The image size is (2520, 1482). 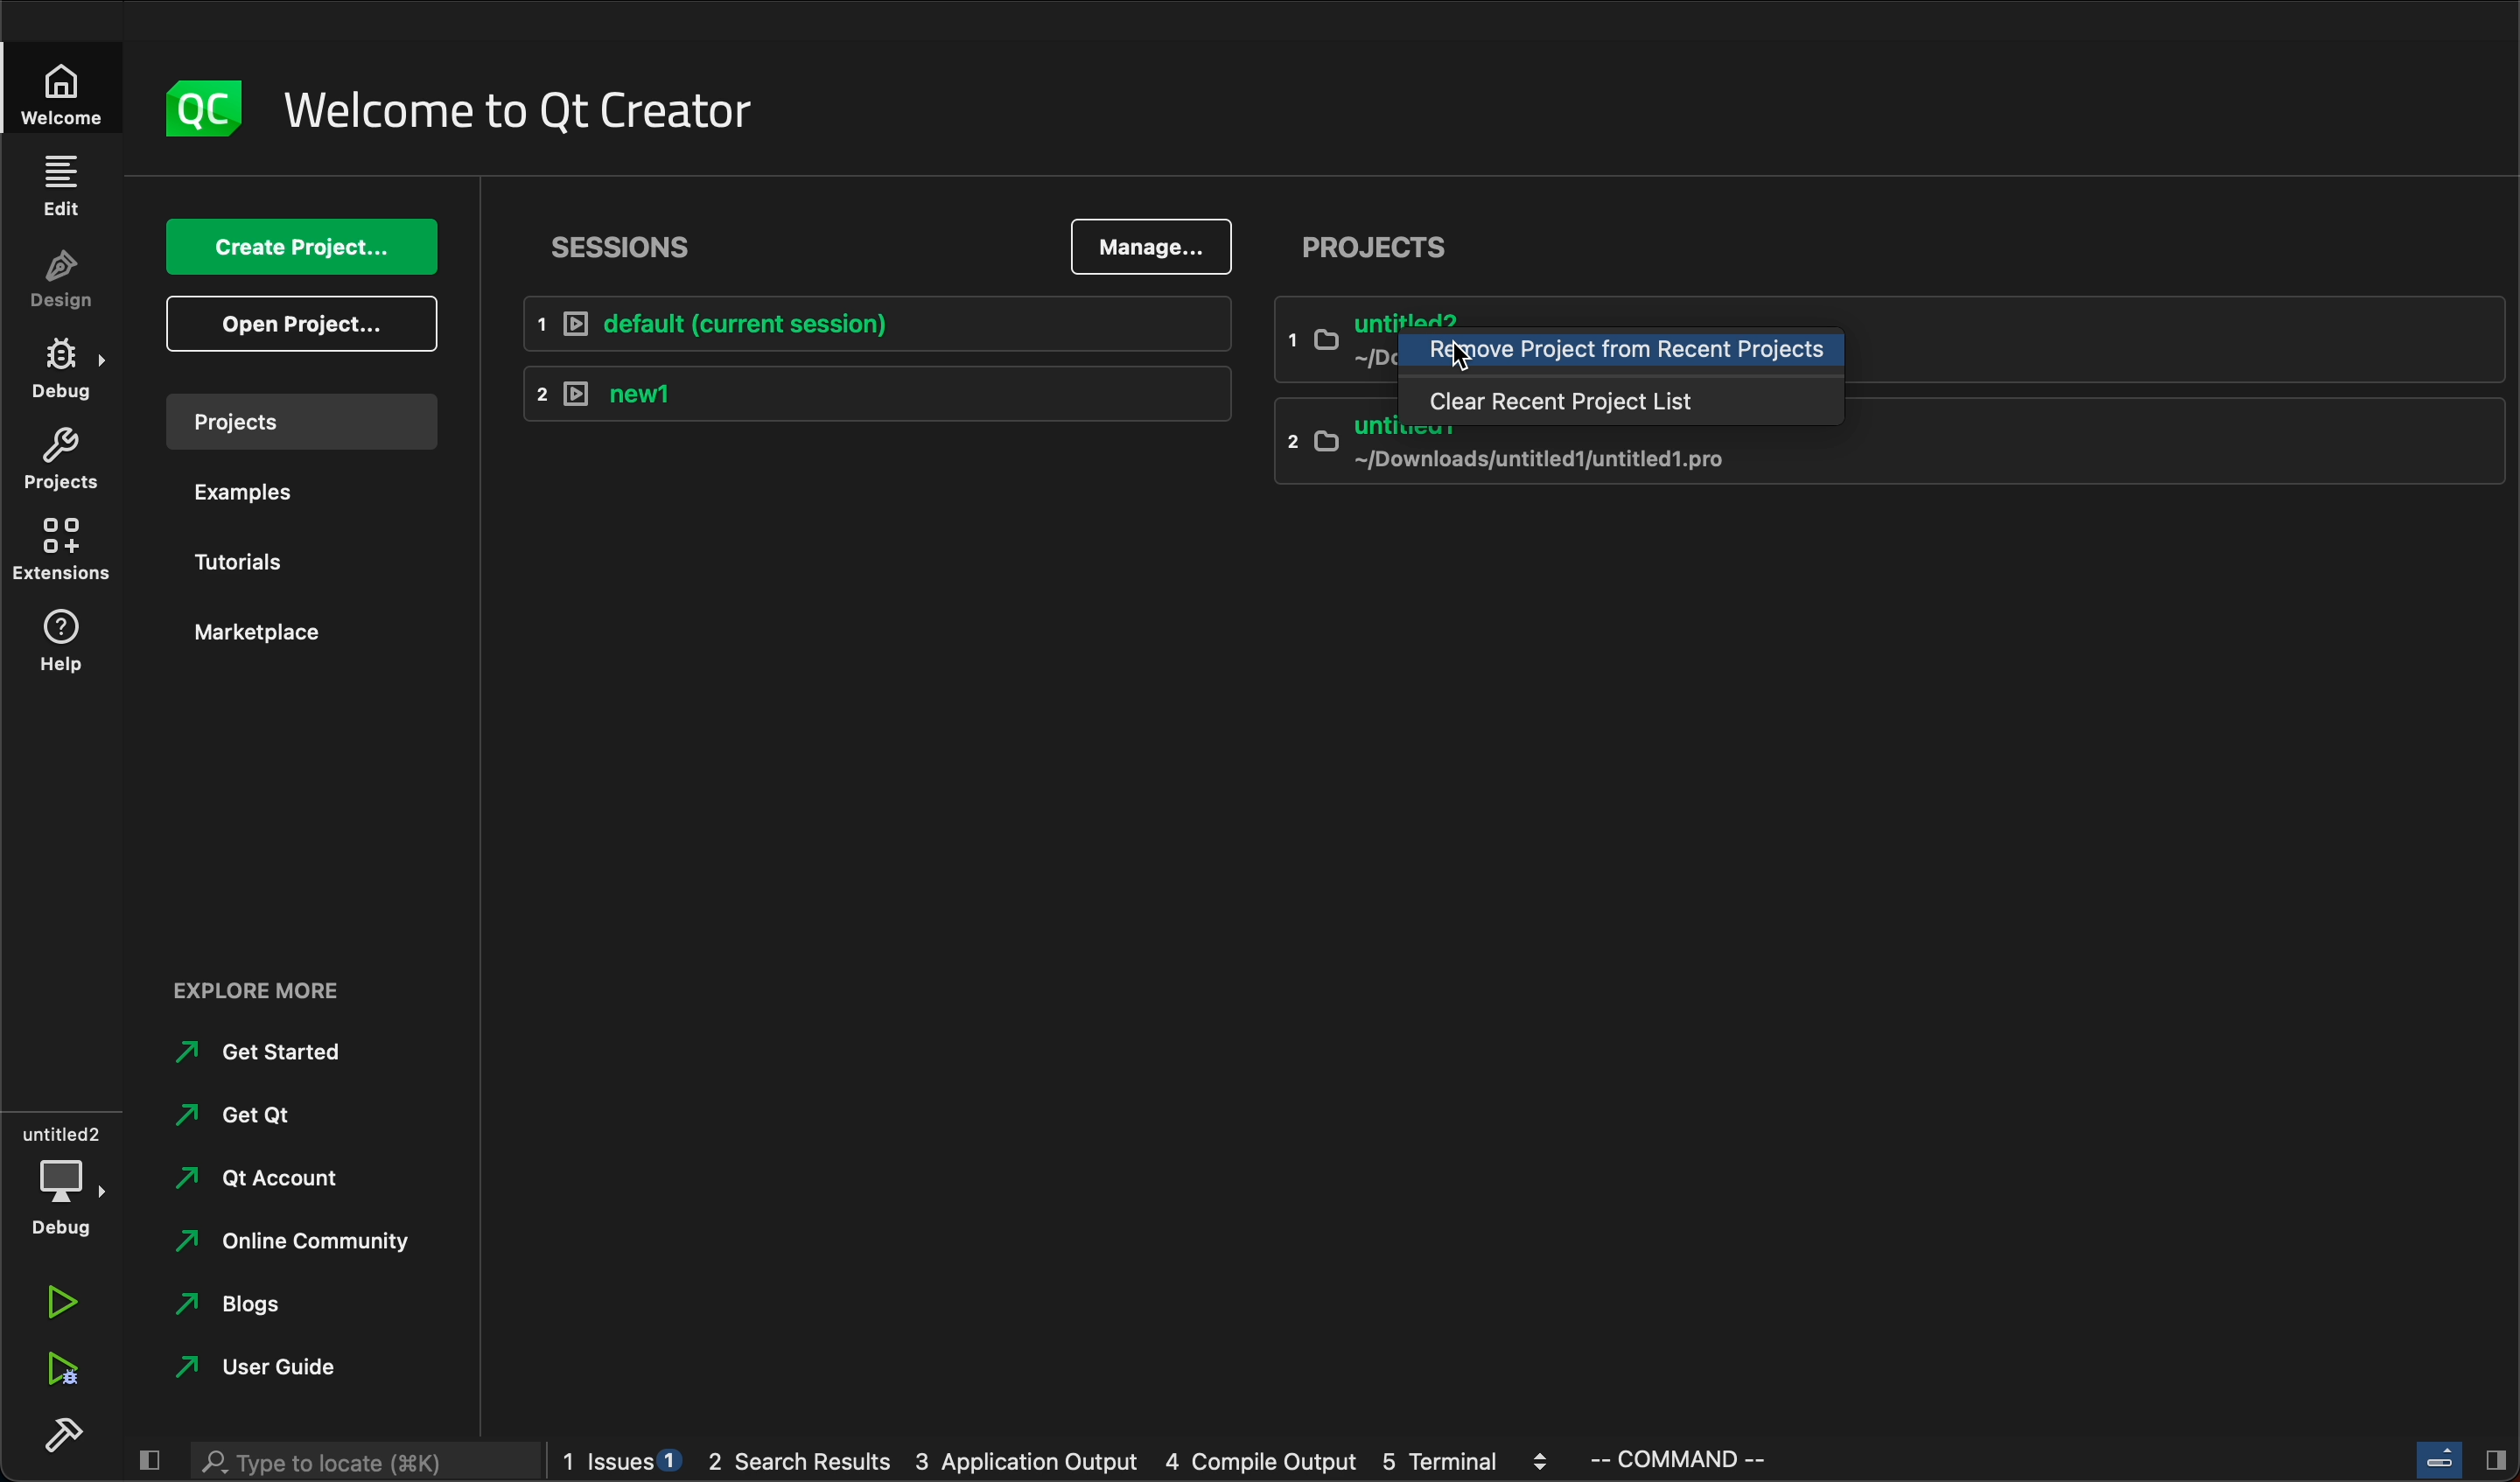 I want to click on welcome to qt, so click(x=549, y=110).